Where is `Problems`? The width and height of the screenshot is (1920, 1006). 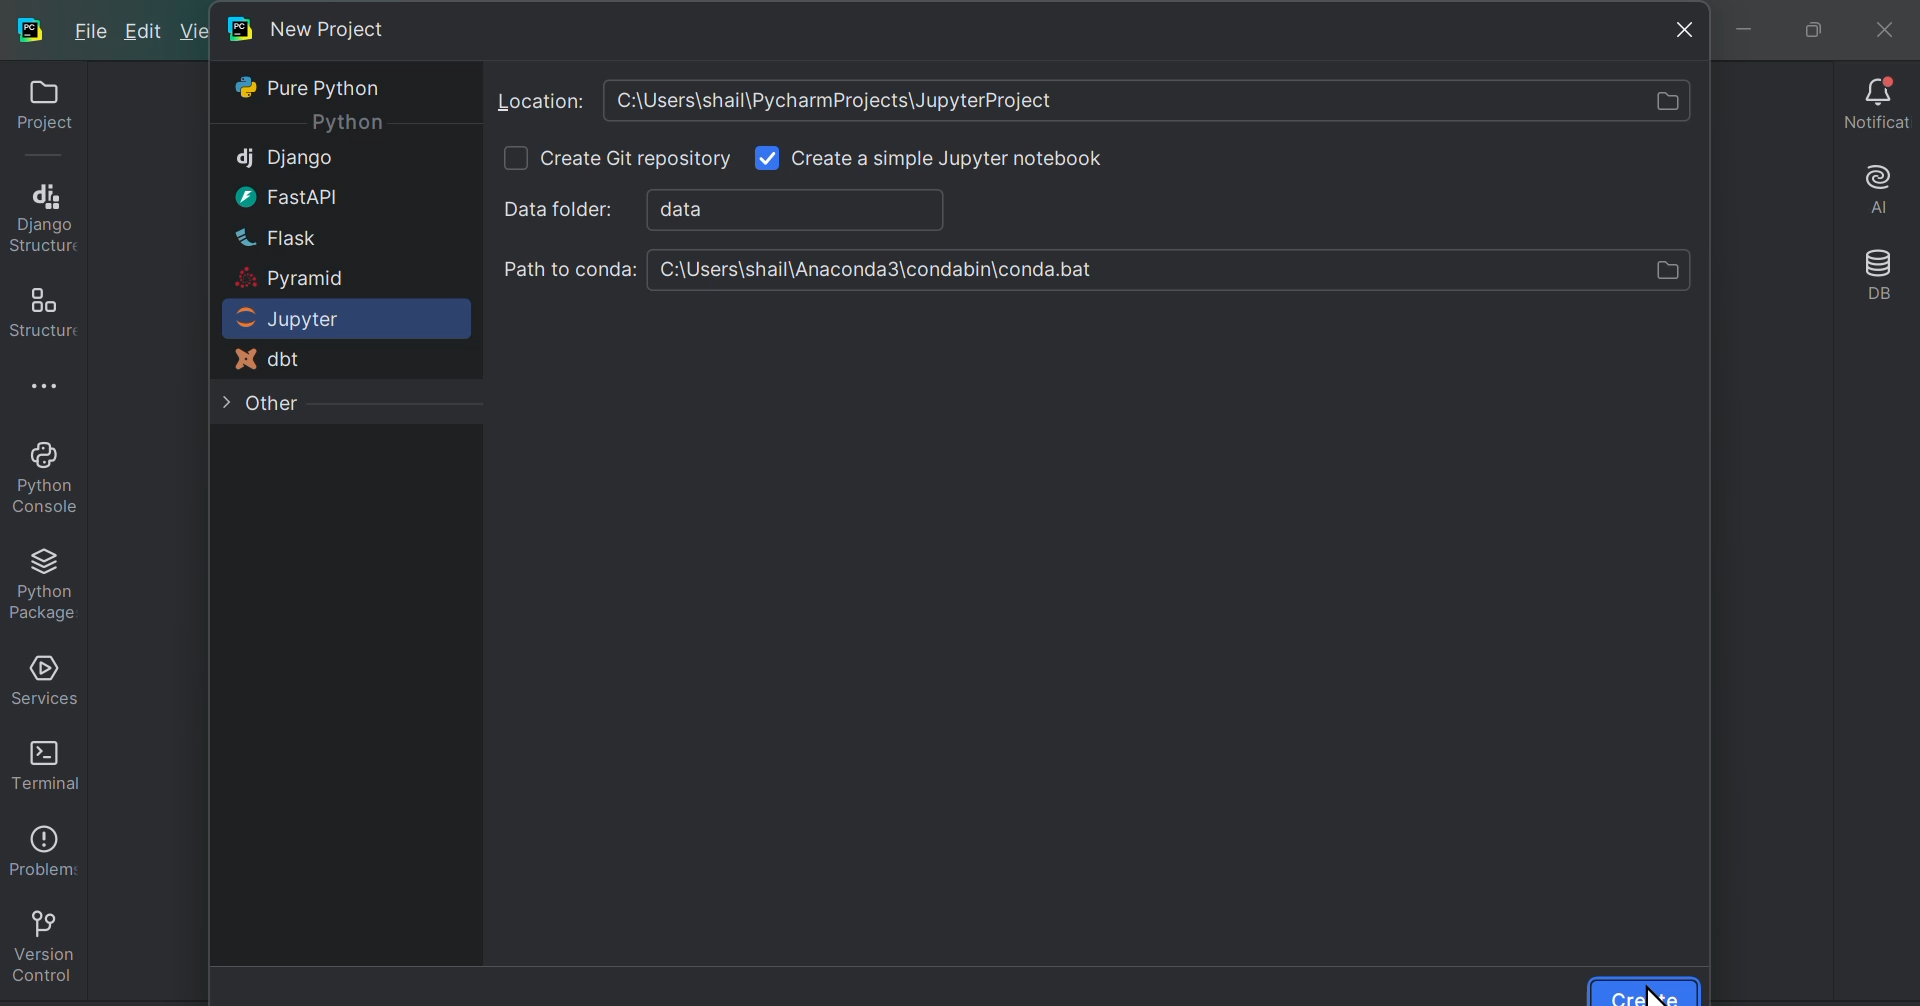 Problems is located at coordinates (40, 844).